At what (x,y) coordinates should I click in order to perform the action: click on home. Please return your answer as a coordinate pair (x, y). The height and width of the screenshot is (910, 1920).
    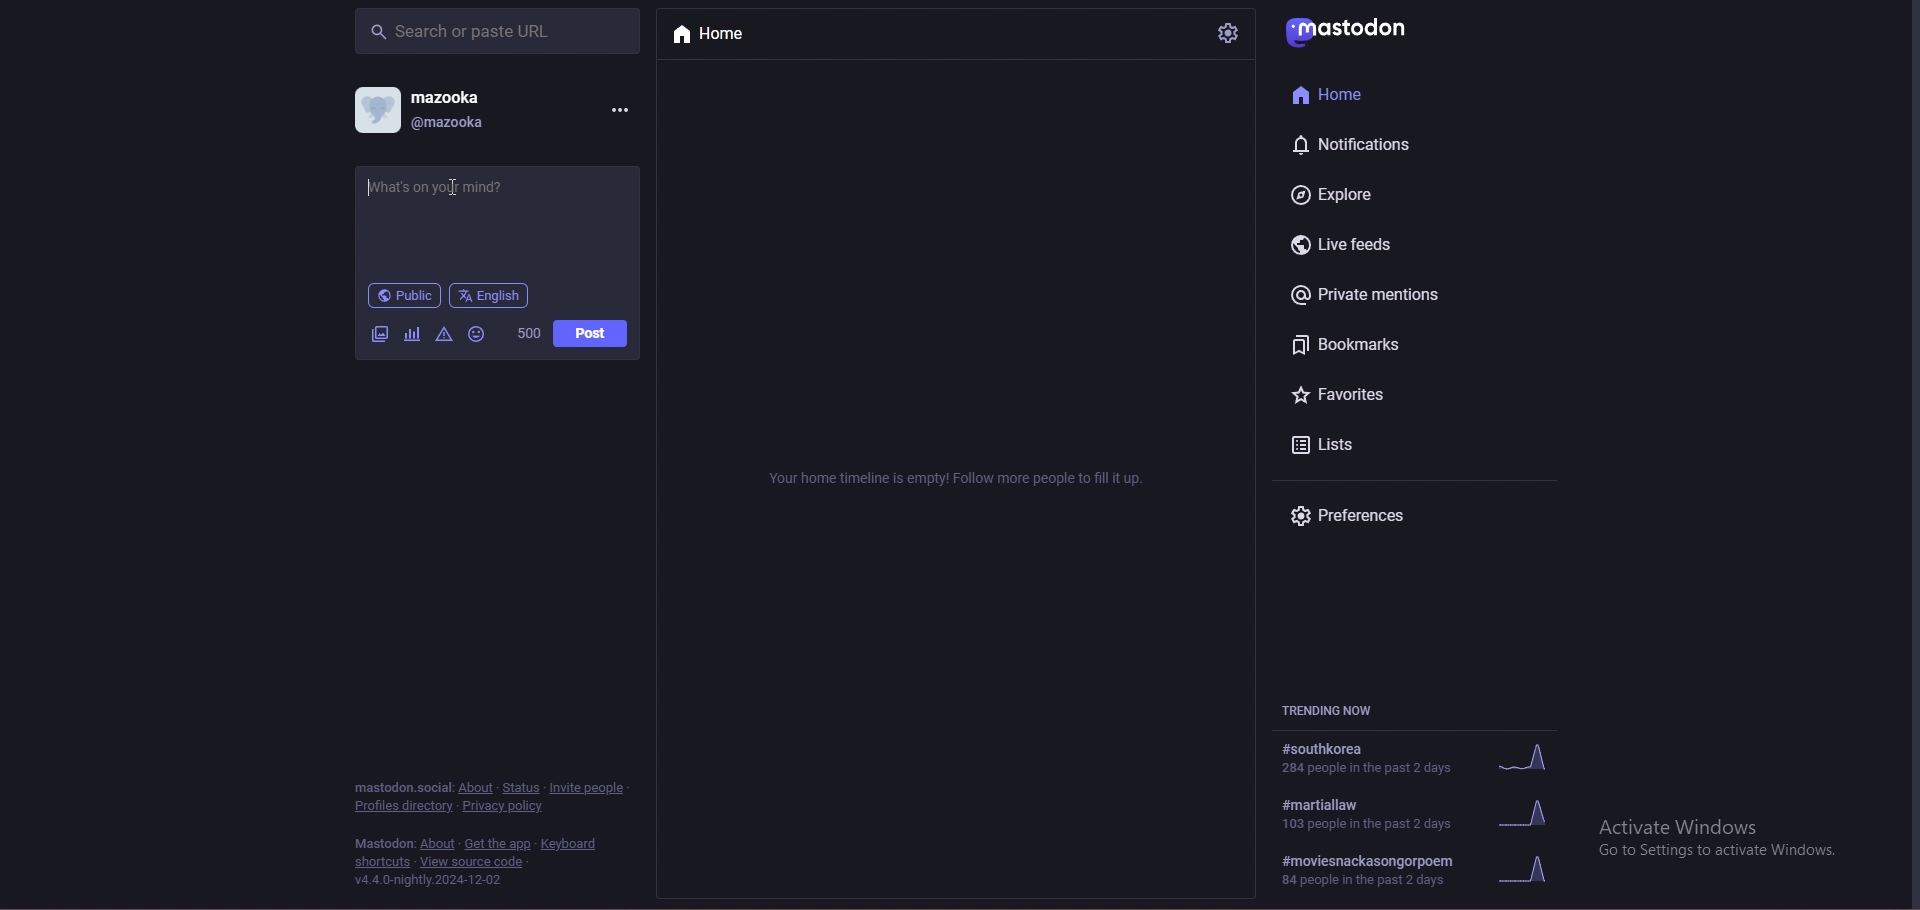
    Looking at the image, I should click on (1374, 96).